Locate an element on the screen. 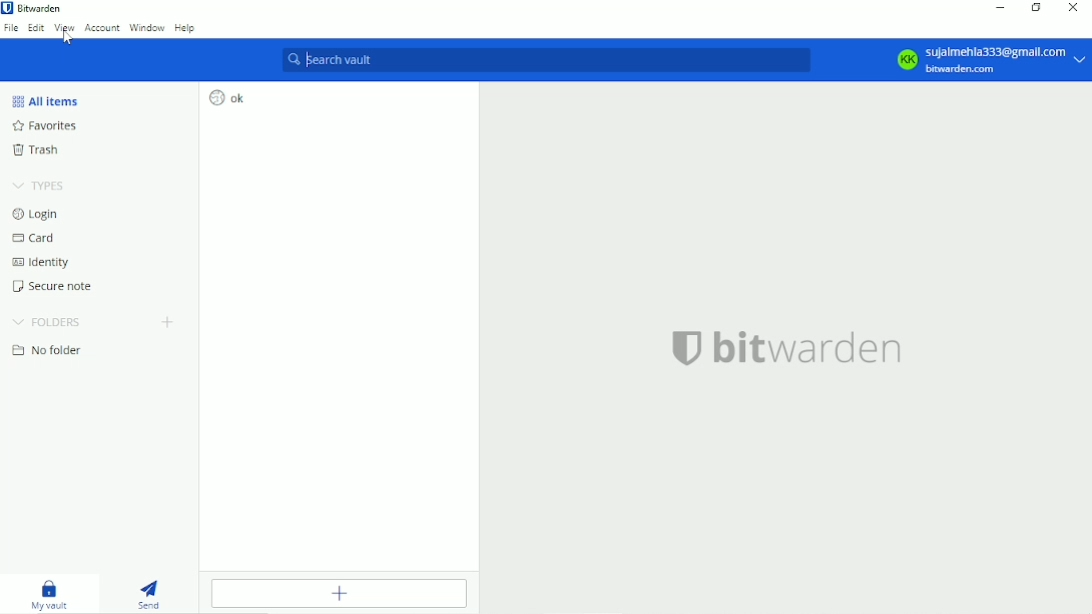 The image size is (1092, 614). ok is located at coordinates (227, 97).